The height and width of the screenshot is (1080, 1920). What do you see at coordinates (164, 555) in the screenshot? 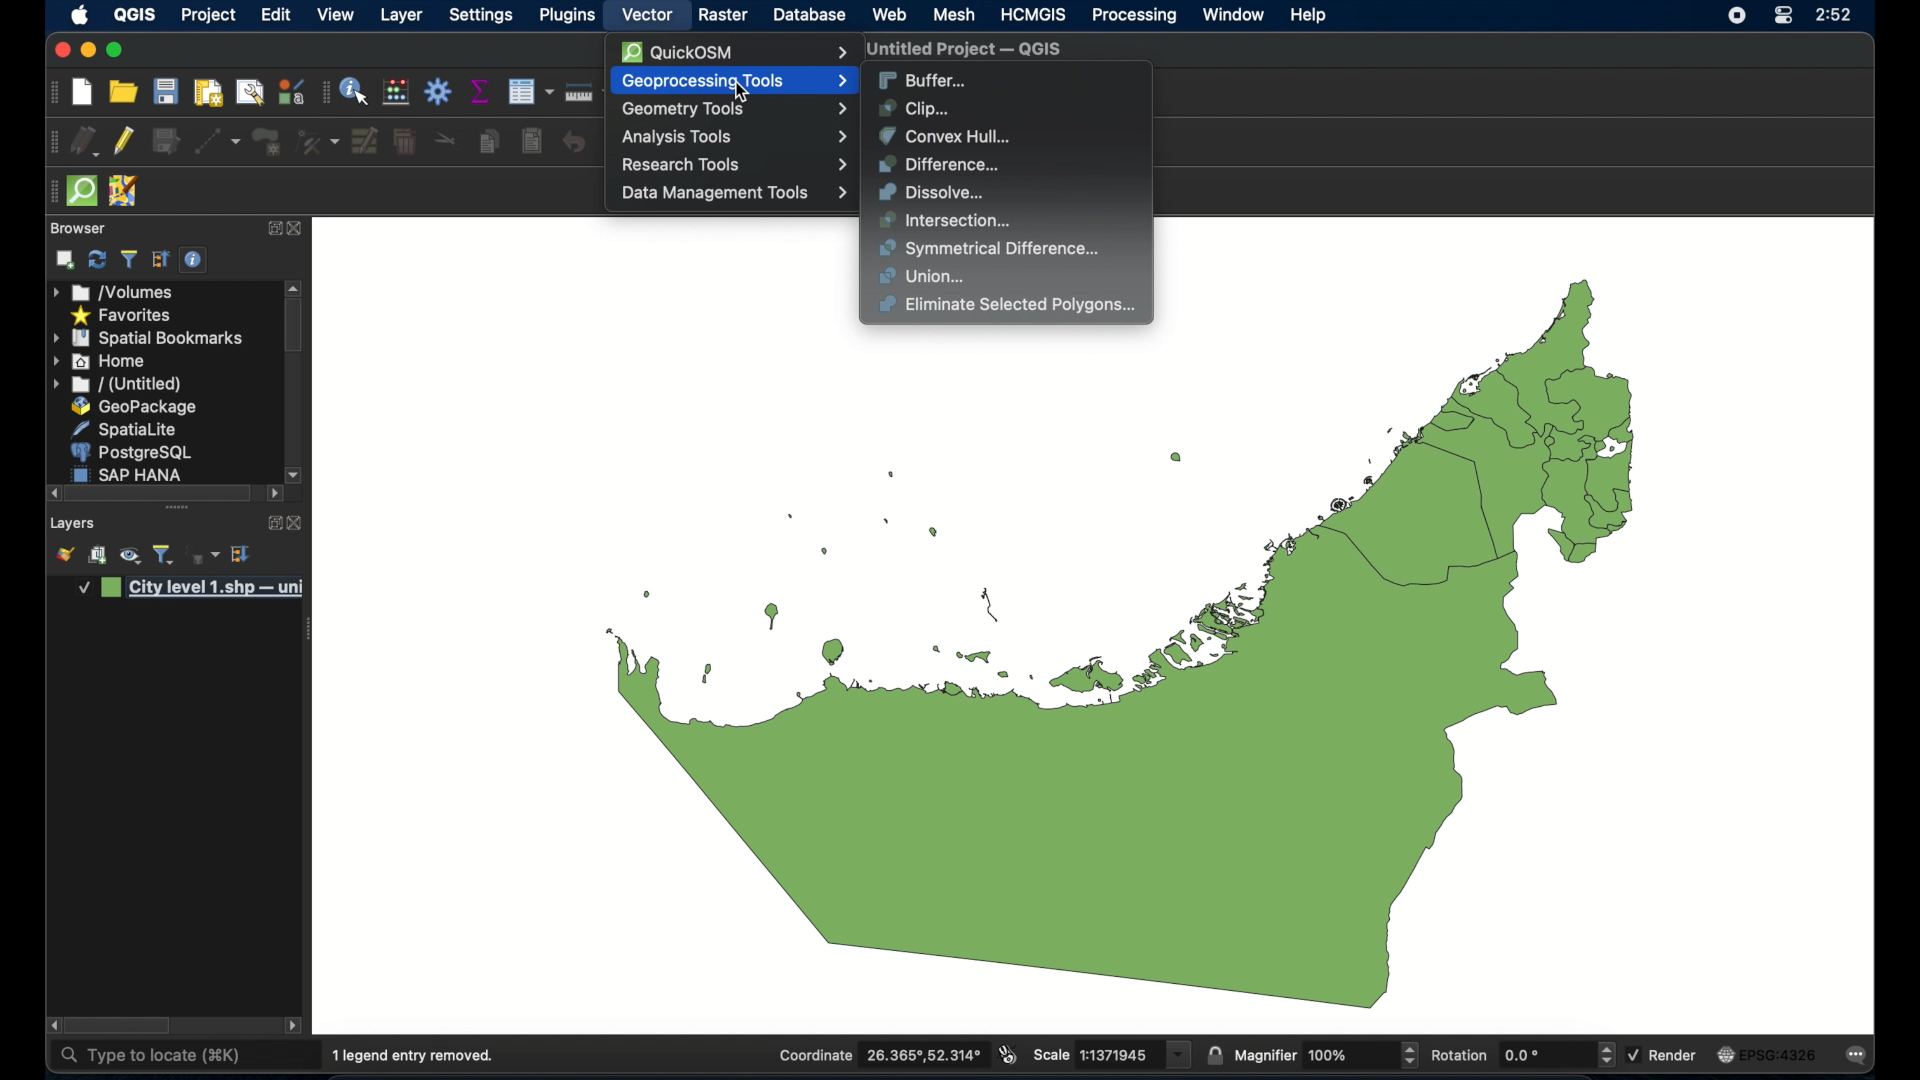
I see `filter legend` at bounding box center [164, 555].